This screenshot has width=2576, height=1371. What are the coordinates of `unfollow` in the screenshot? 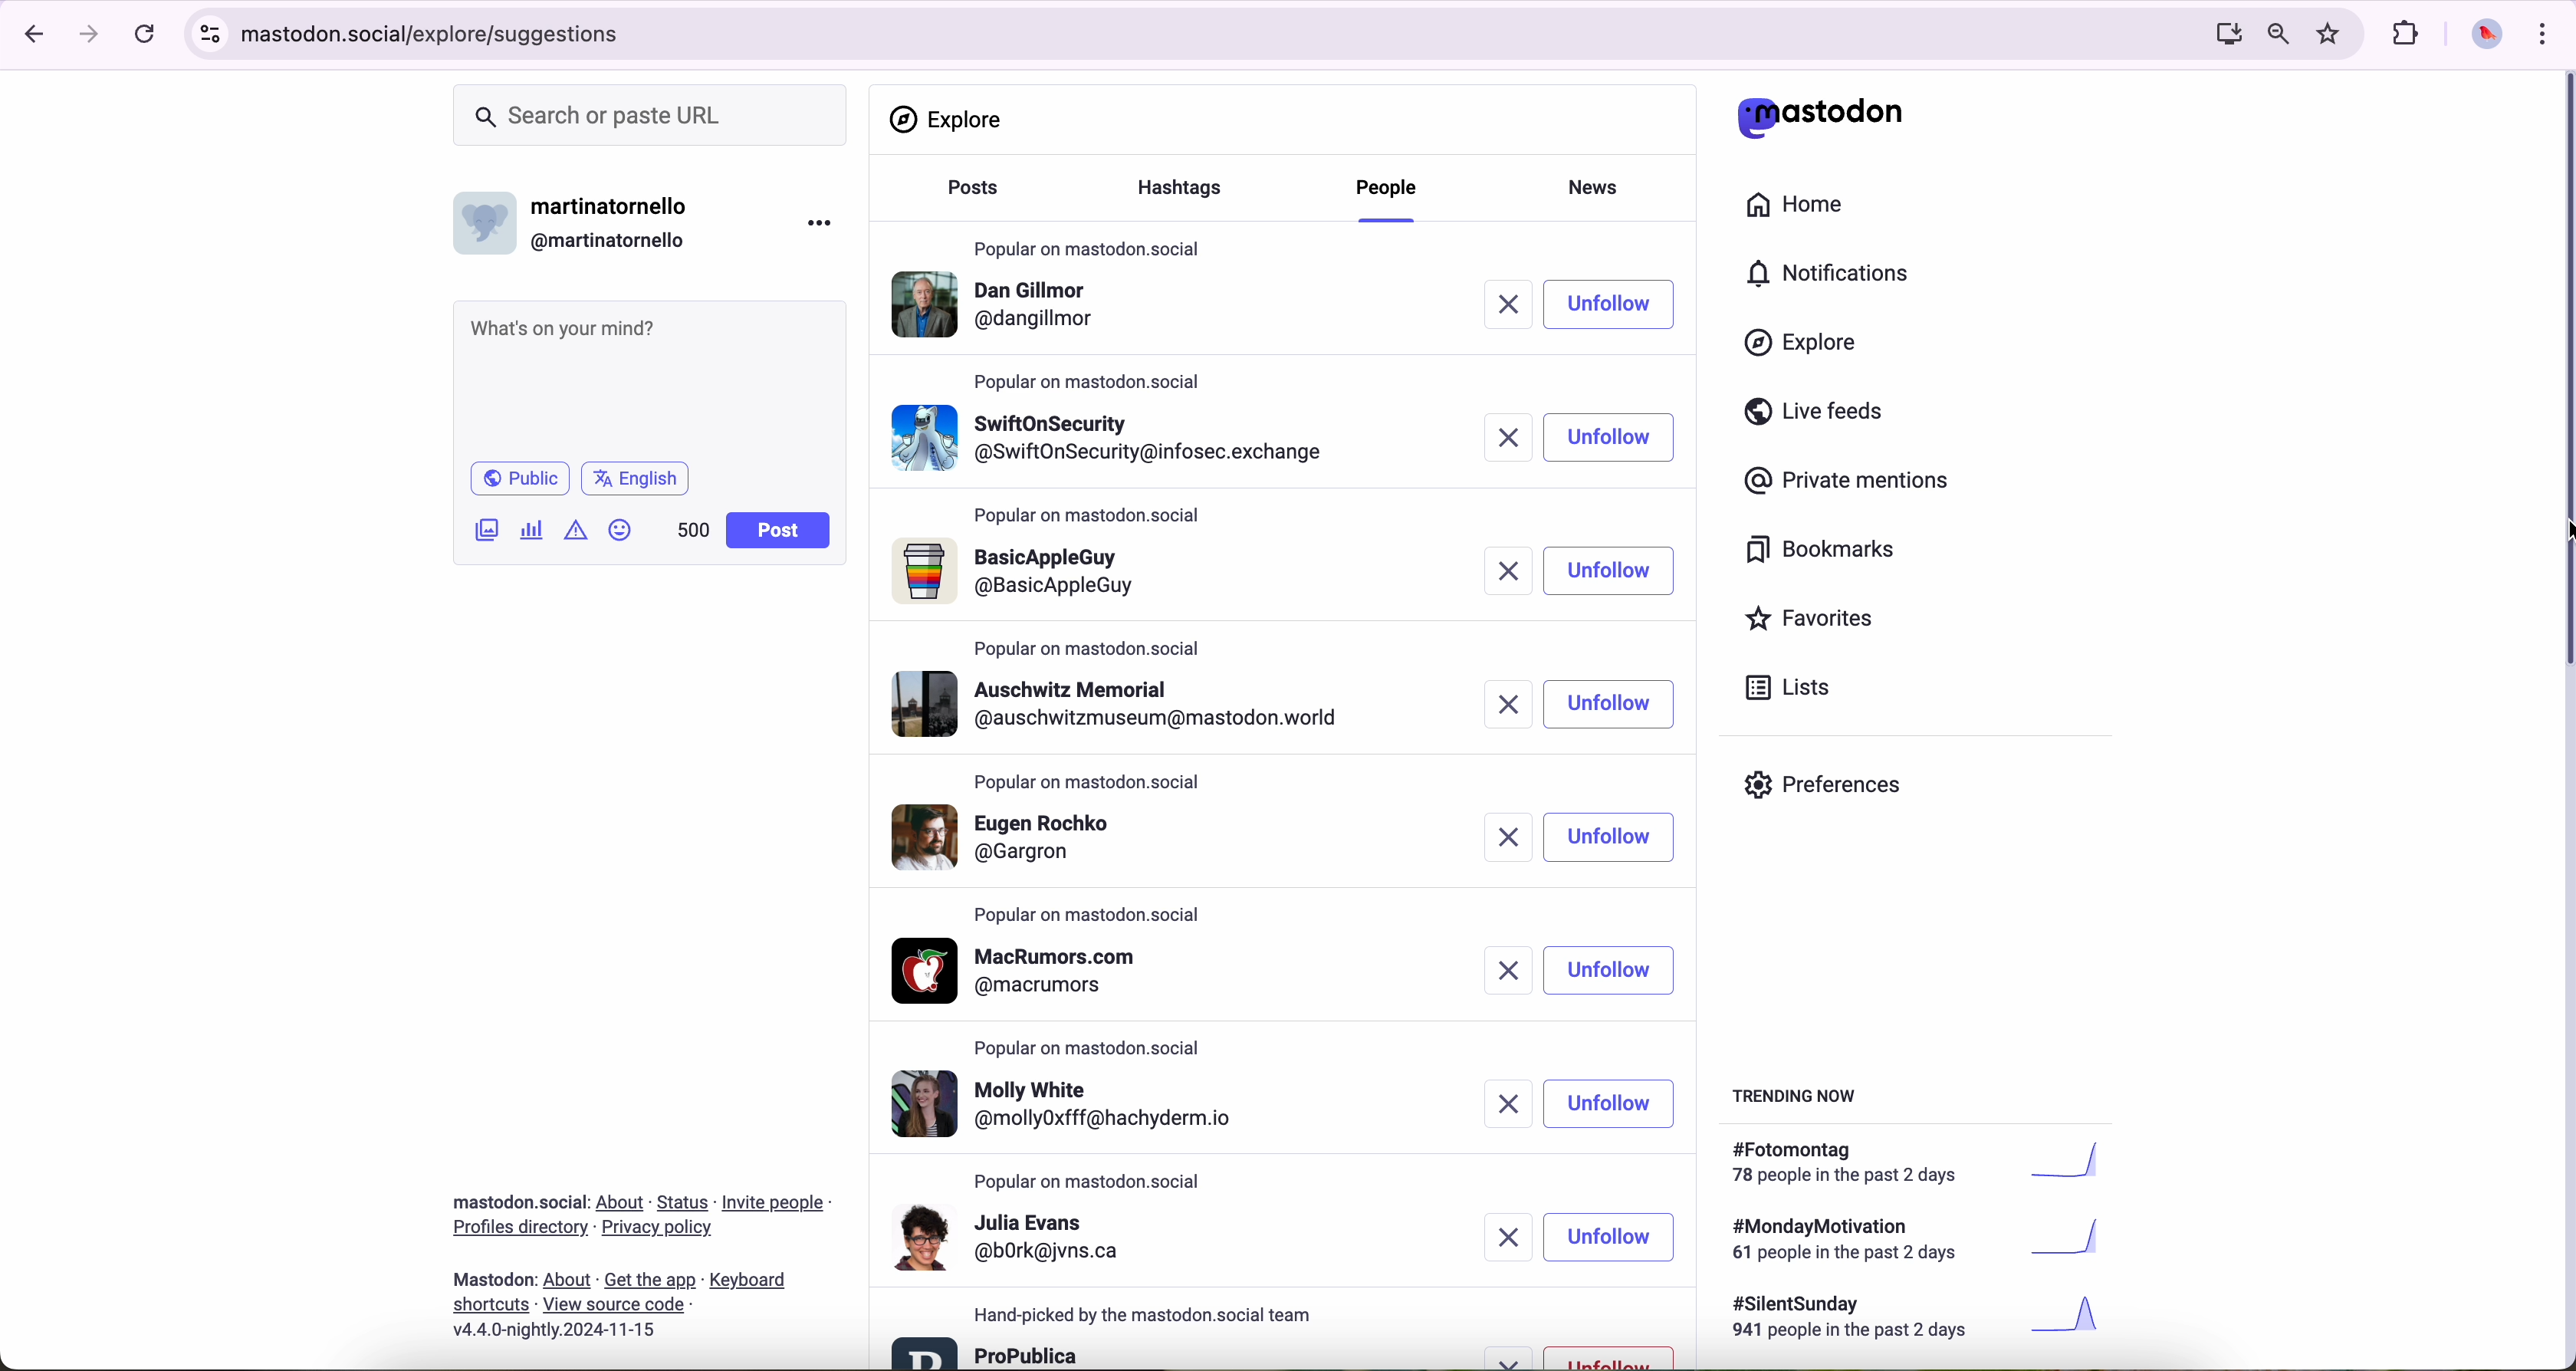 It's located at (1608, 1356).